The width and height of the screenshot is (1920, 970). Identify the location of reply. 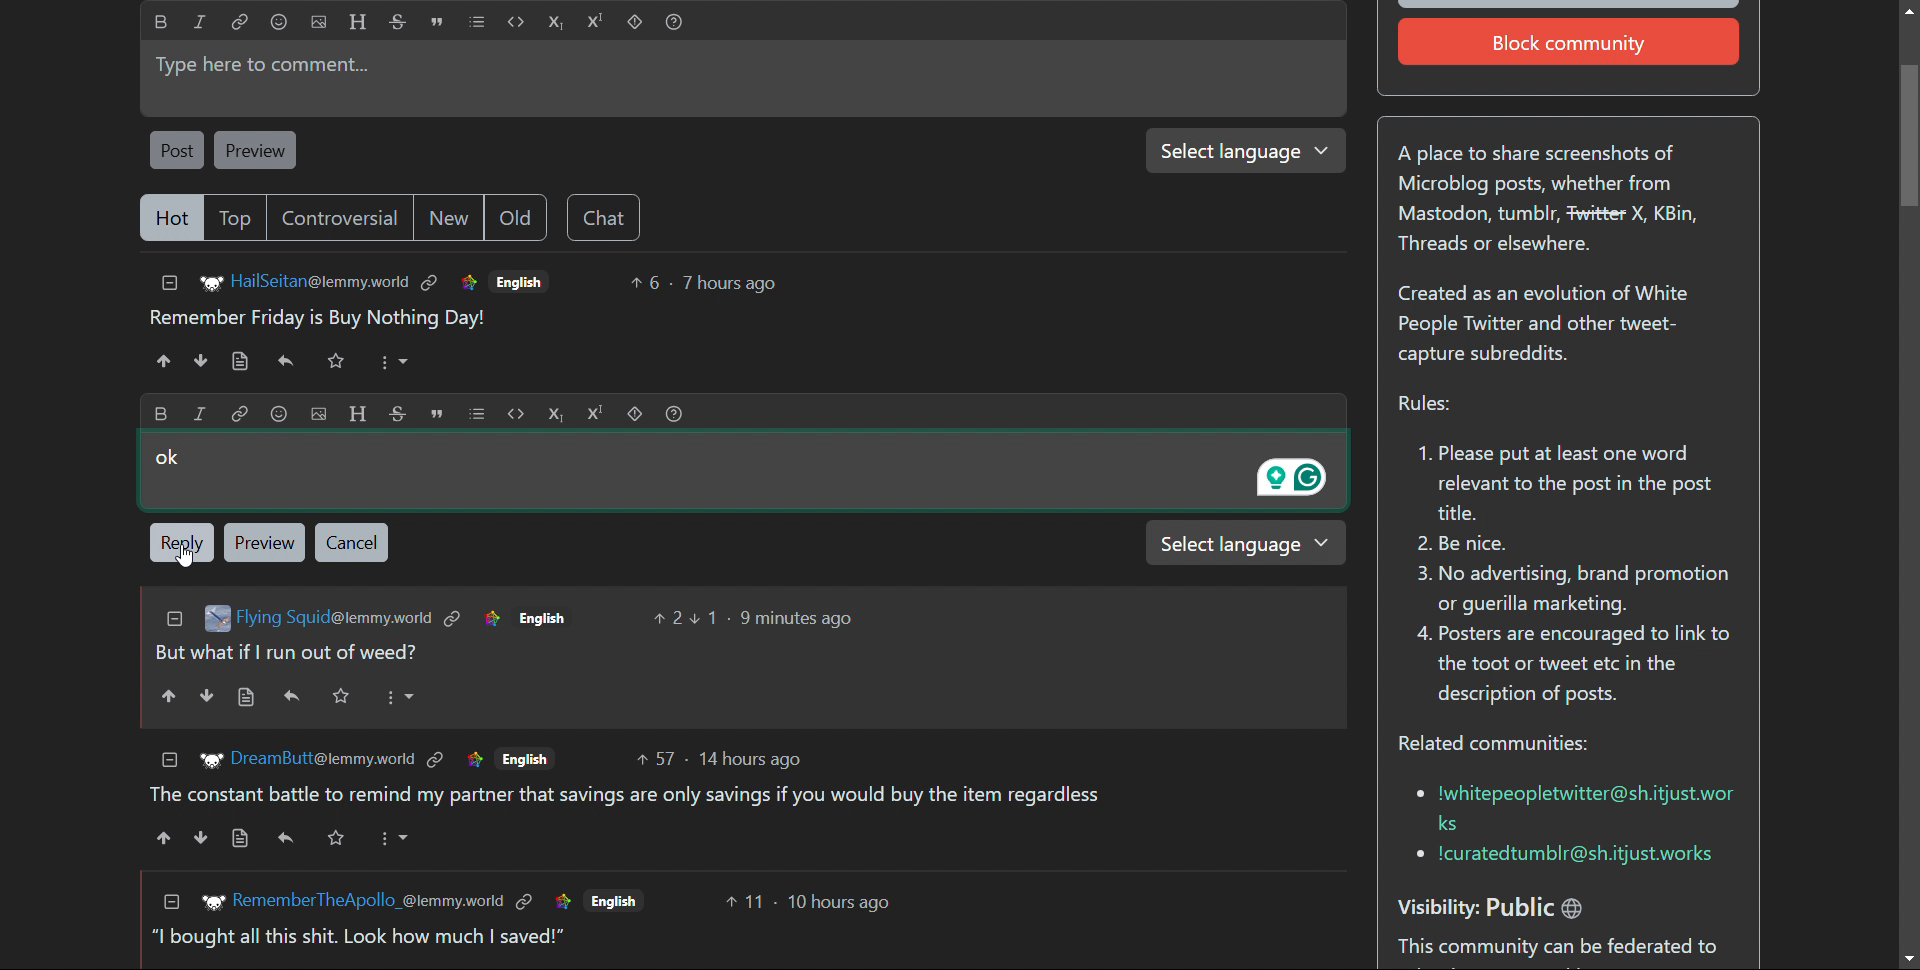
(182, 543).